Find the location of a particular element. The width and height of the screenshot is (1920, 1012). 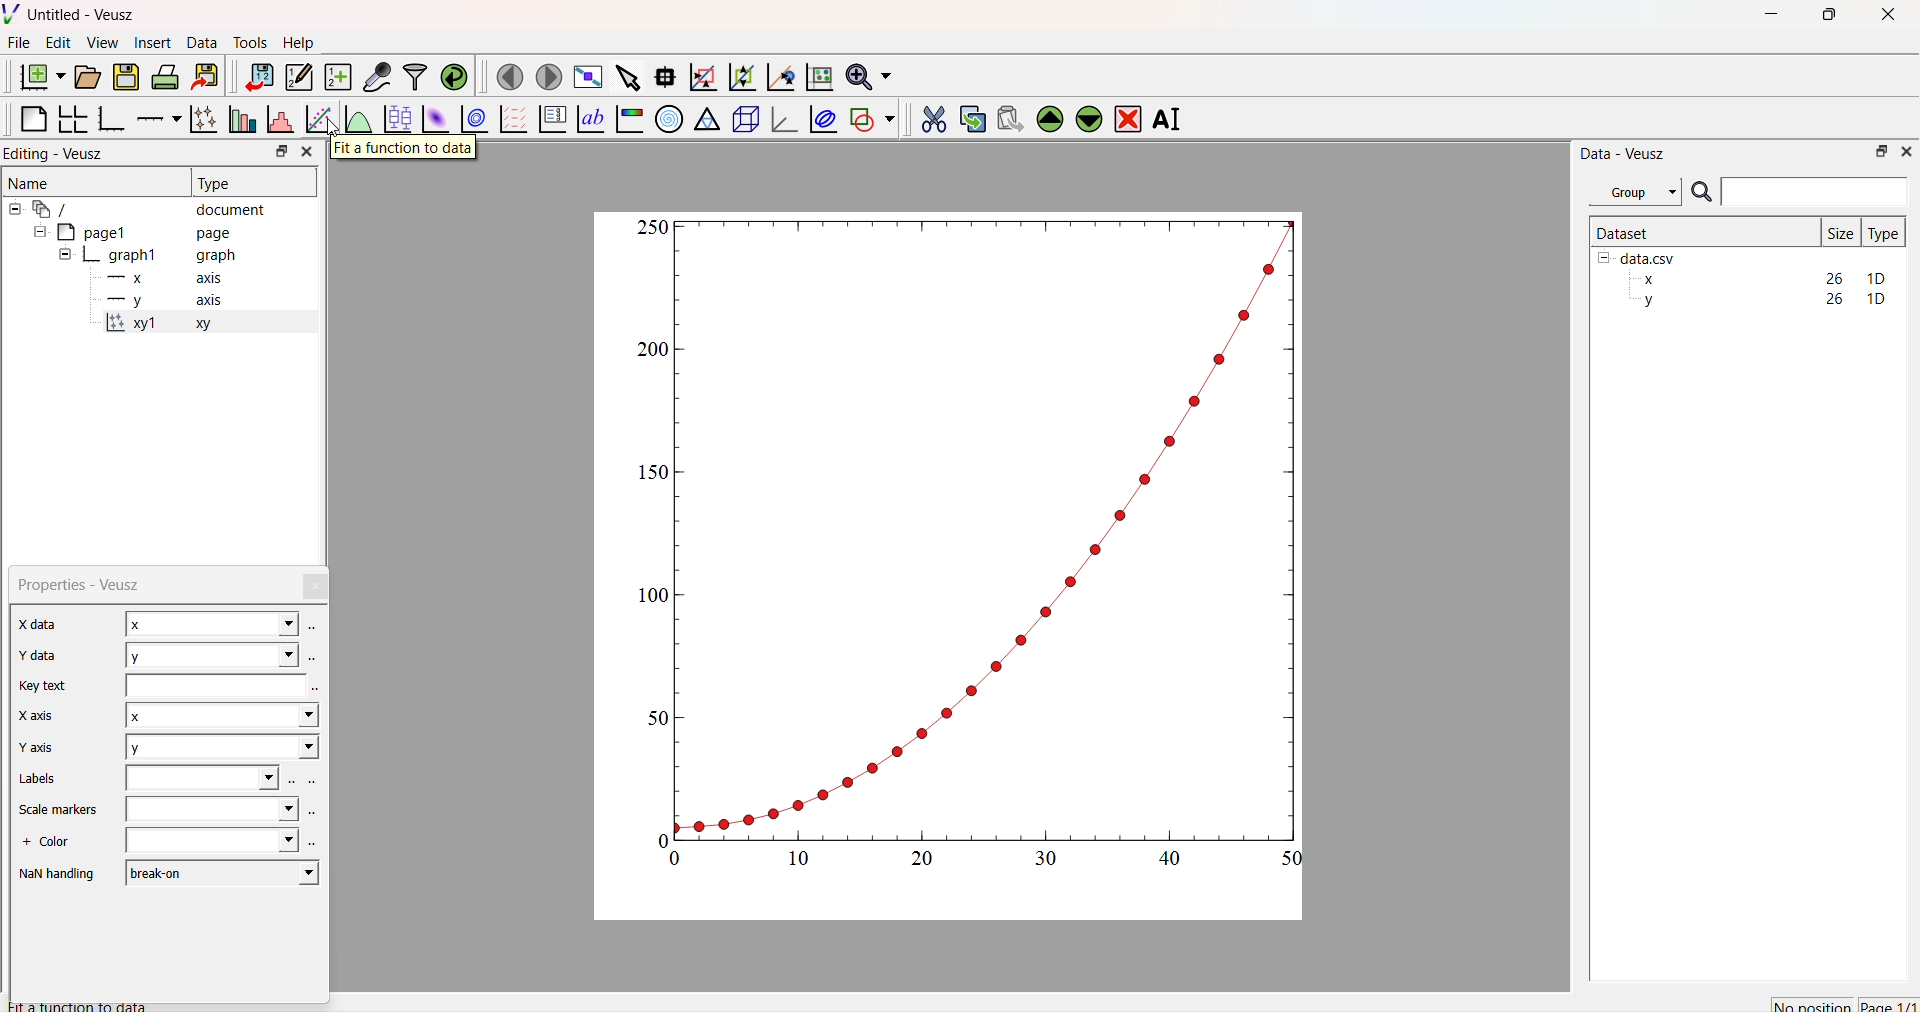

File is located at coordinates (19, 42).